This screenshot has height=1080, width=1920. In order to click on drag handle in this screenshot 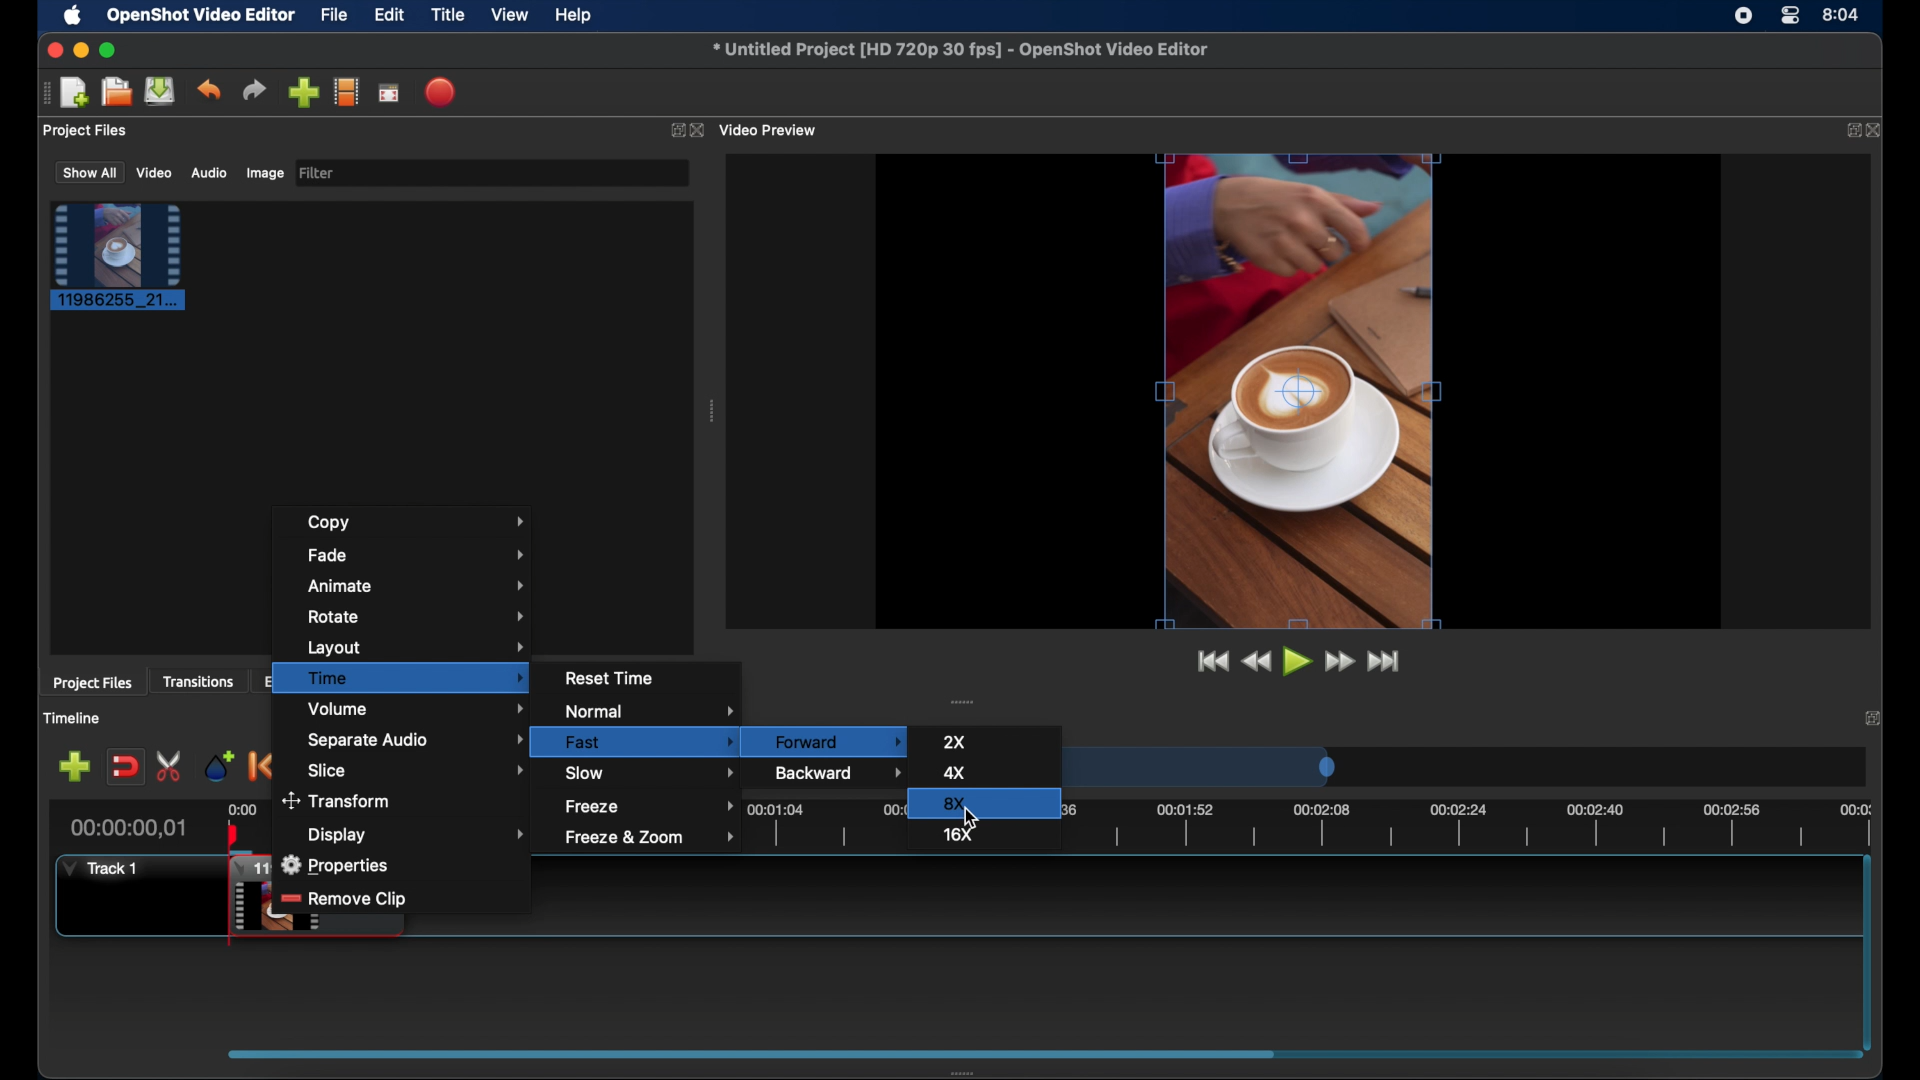, I will do `click(974, 1069)`.